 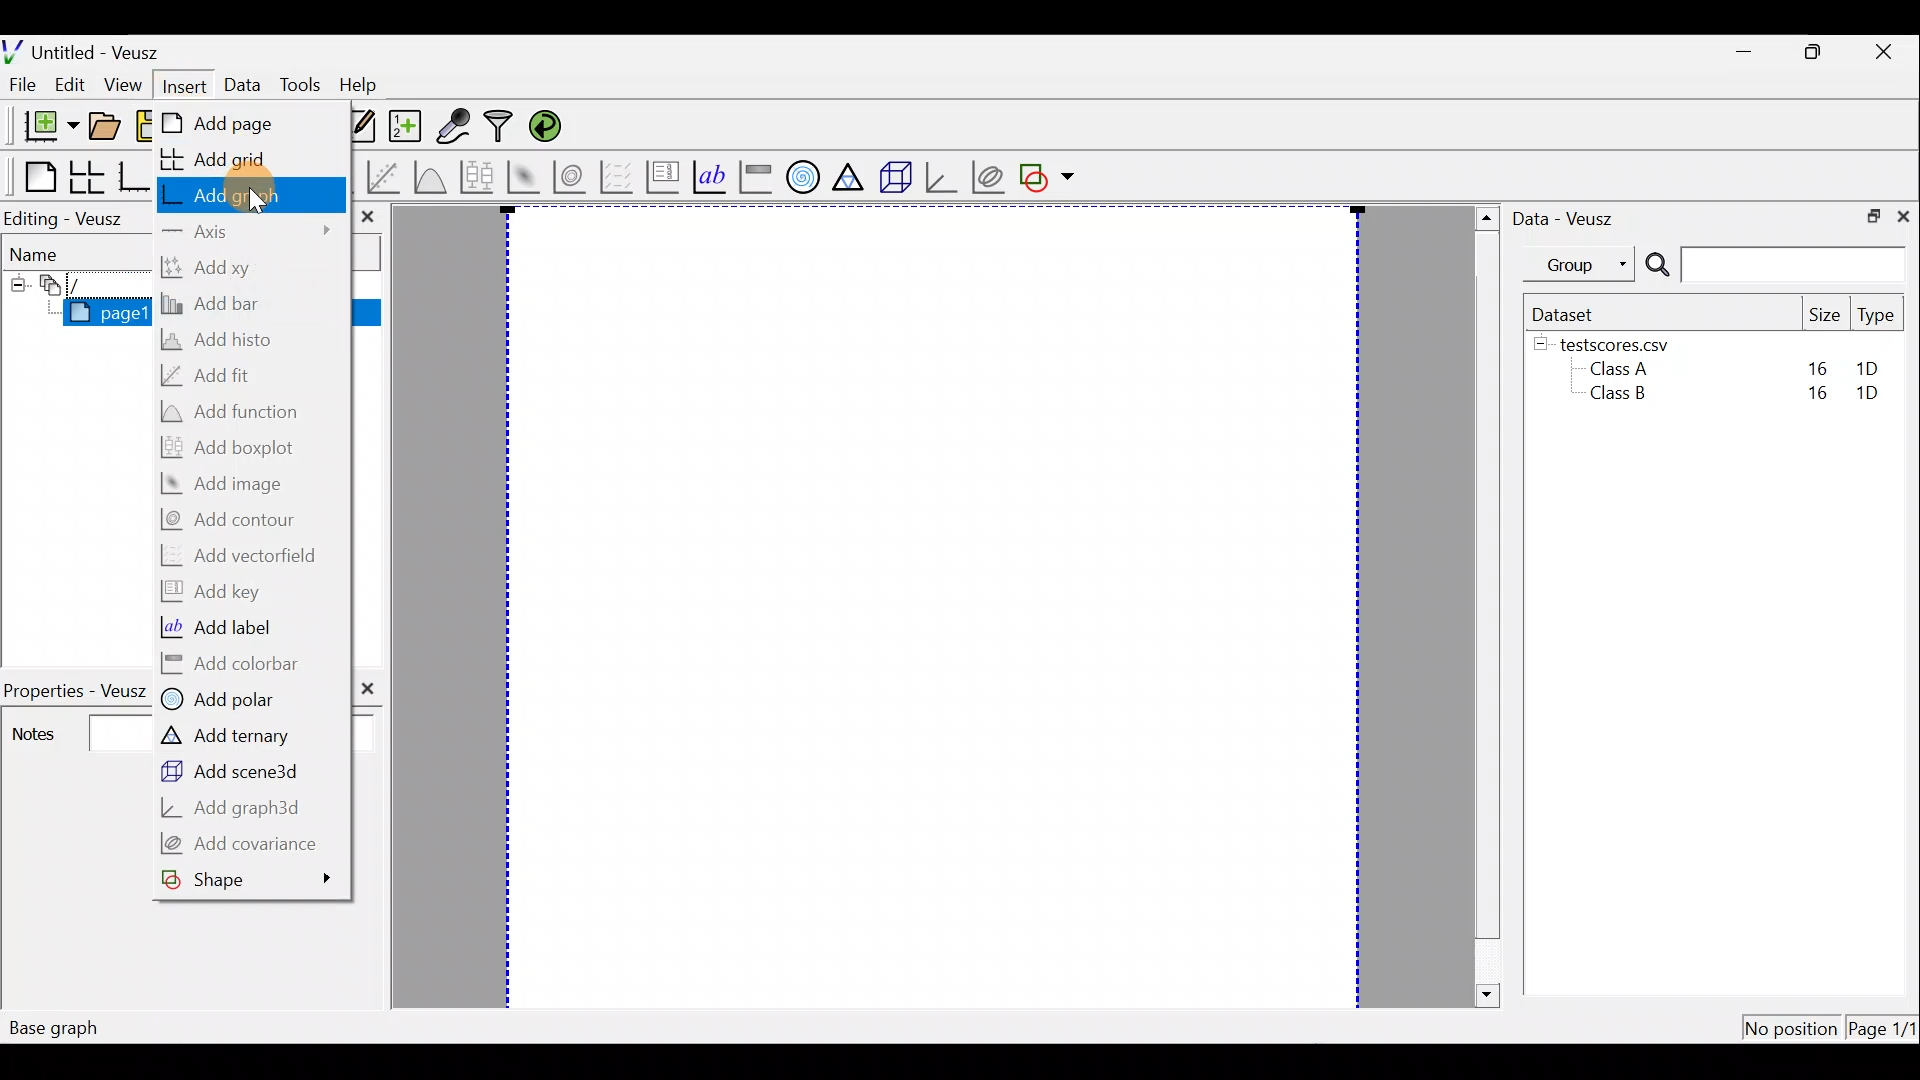 What do you see at coordinates (1483, 607) in the screenshot?
I see `scroll bar` at bounding box center [1483, 607].